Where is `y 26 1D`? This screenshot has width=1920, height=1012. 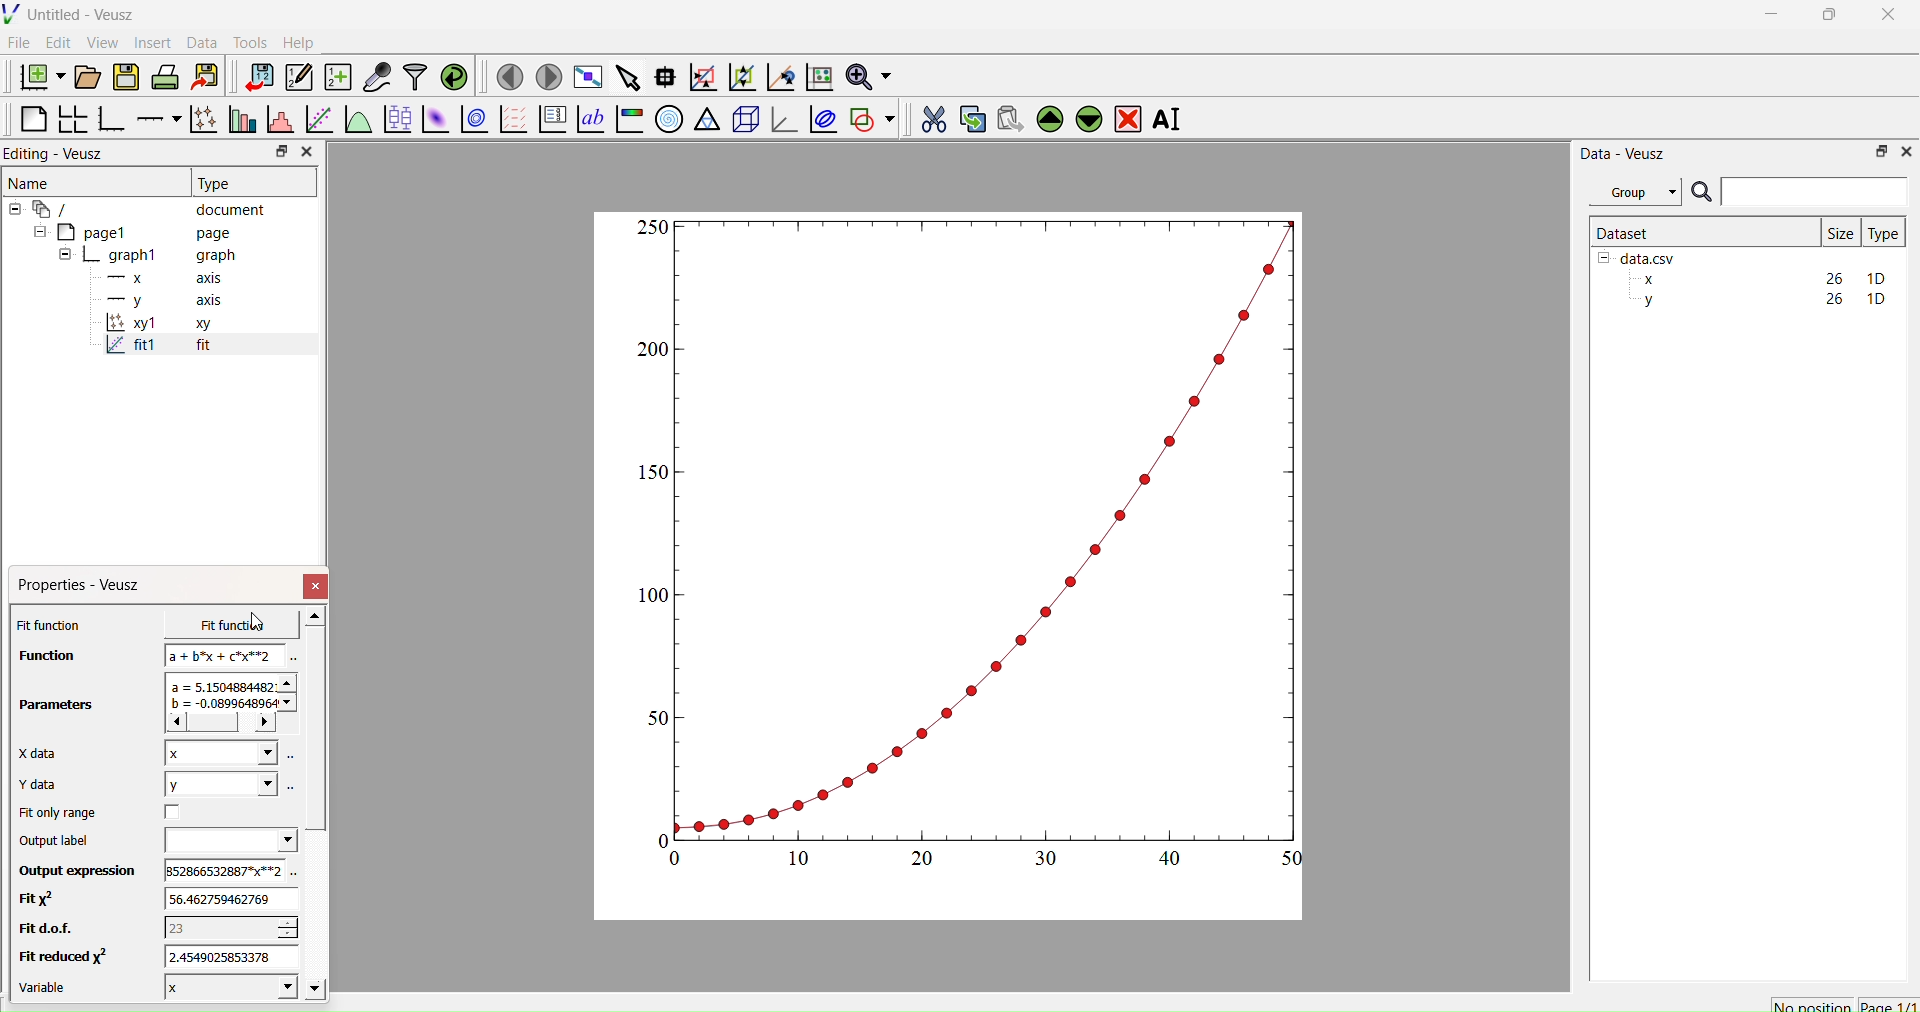
y 26 1D is located at coordinates (1759, 299).